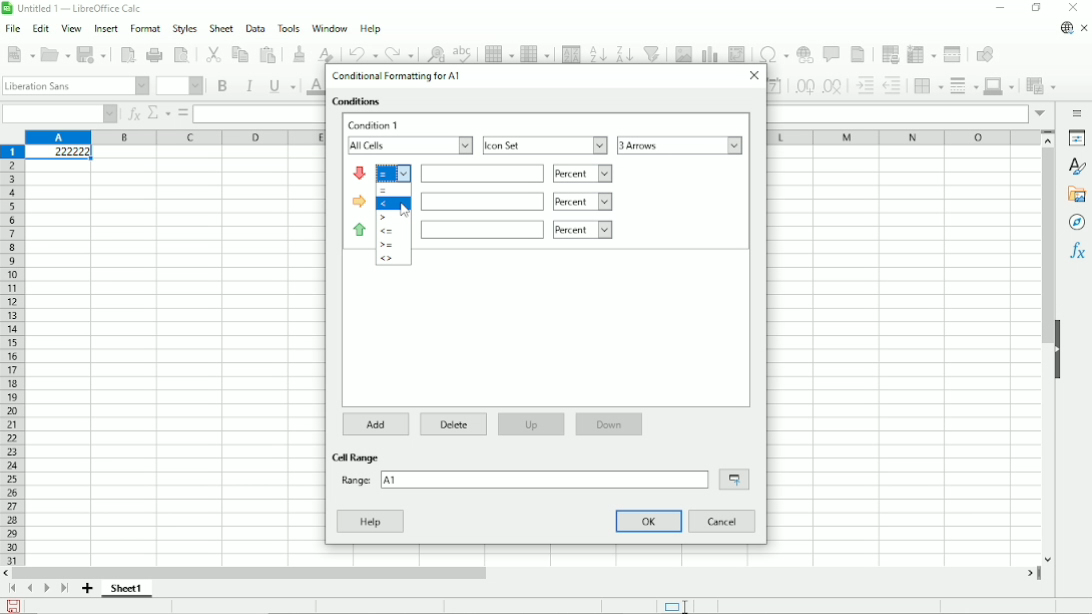 The image size is (1092, 614). What do you see at coordinates (156, 55) in the screenshot?
I see `Print` at bounding box center [156, 55].